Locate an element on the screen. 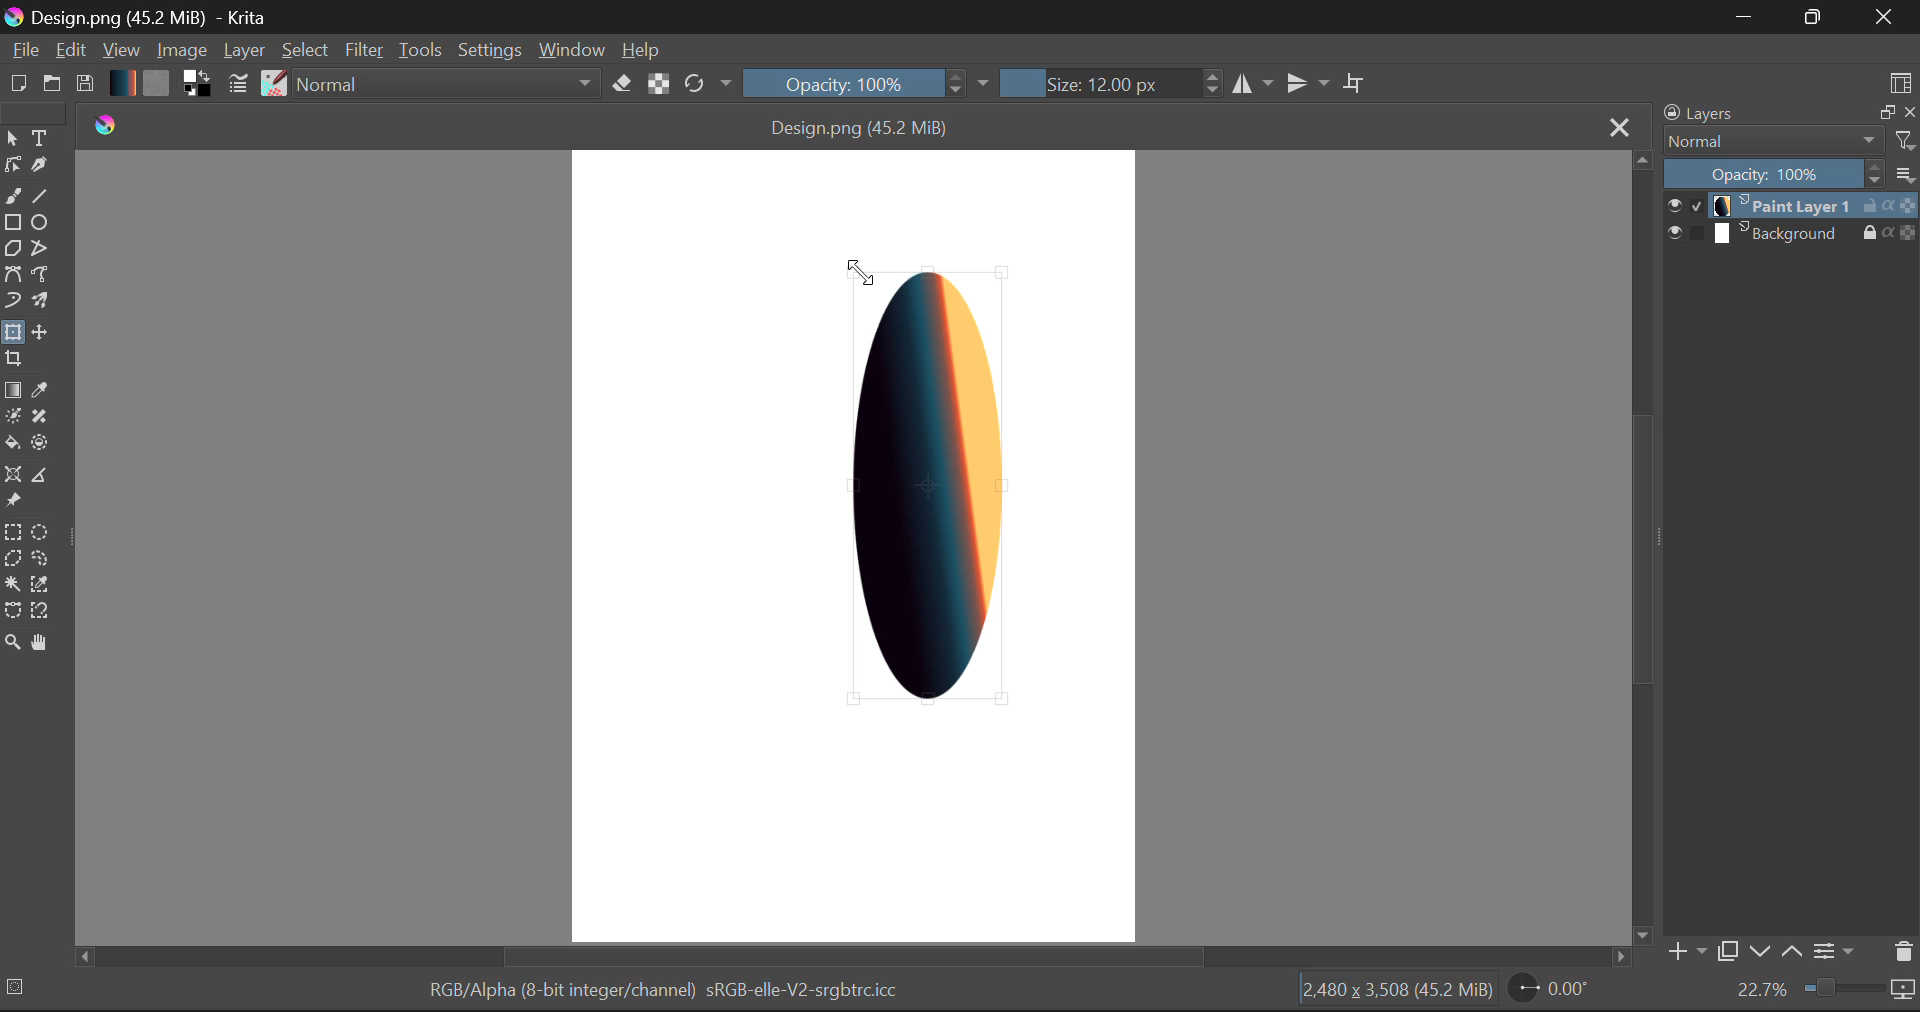 The height and width of the screenshot is (1012, 1920). Zoom is located at coordinates (12, 646).